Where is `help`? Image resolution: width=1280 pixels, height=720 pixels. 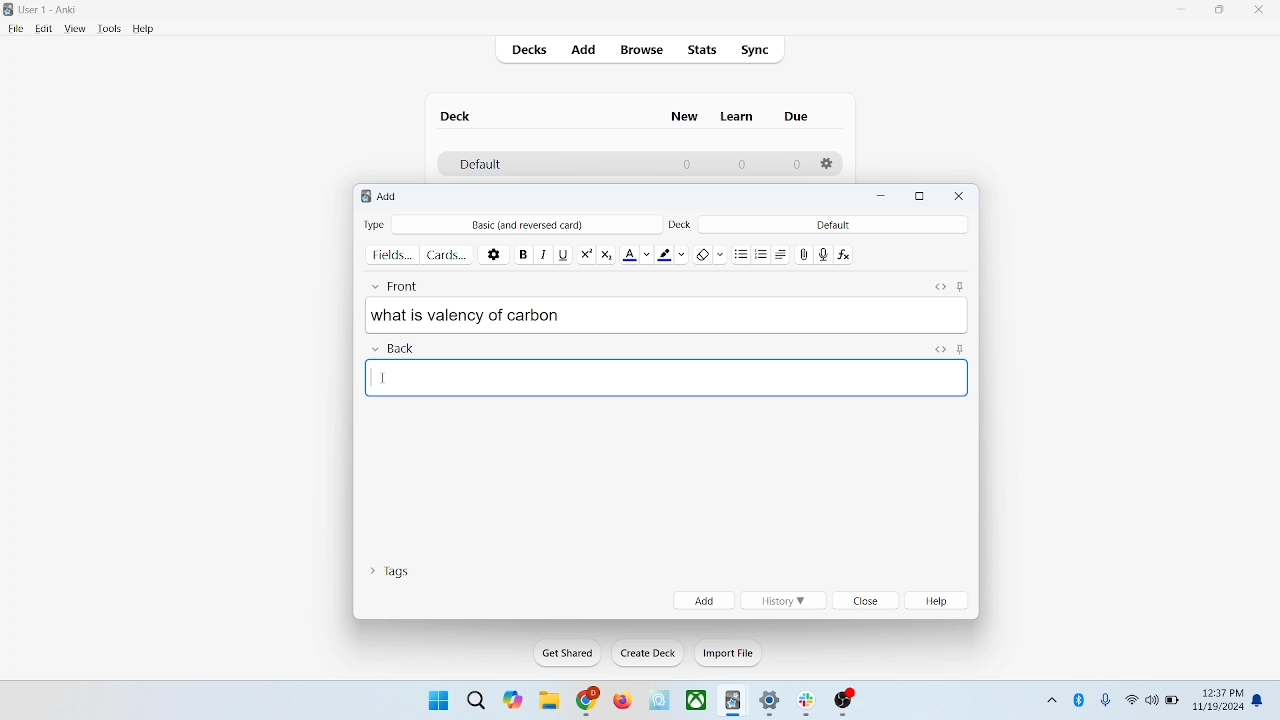
help is located at coordinates (144, 30).